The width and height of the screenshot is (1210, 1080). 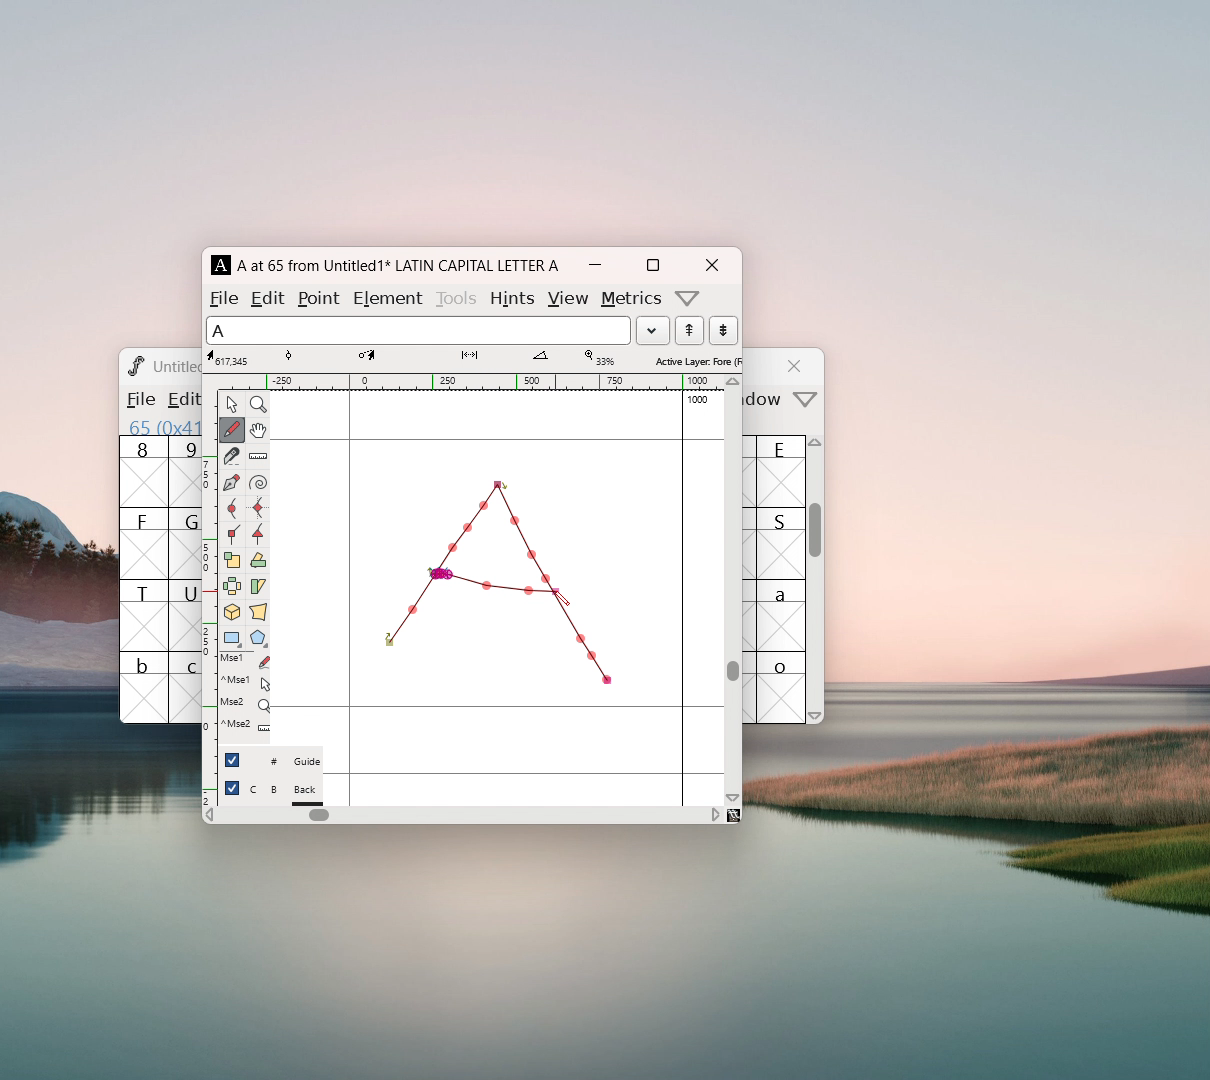 What do you see at coordinates (652, 330) in the screenshot?
I see `load word list` at bounding box center [652, 330].